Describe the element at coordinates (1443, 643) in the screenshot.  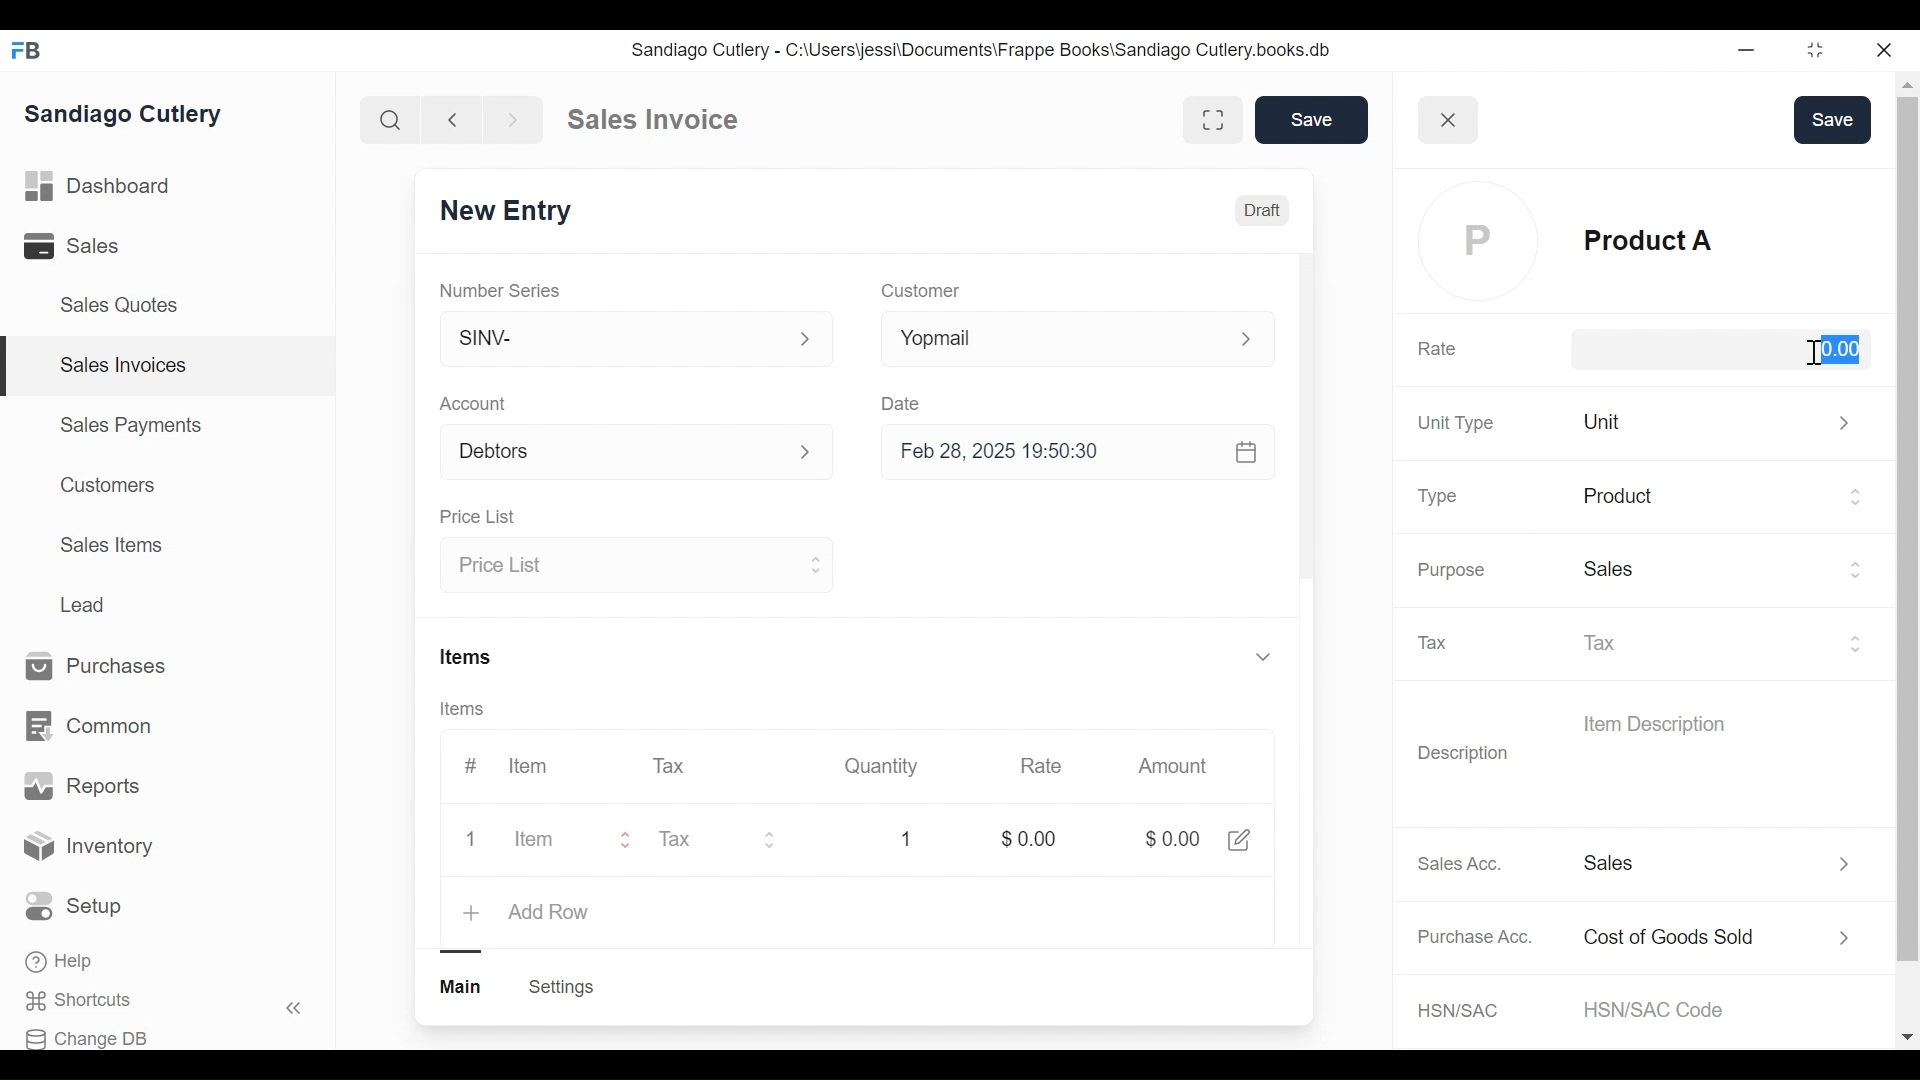
I see `Tax` at that location.